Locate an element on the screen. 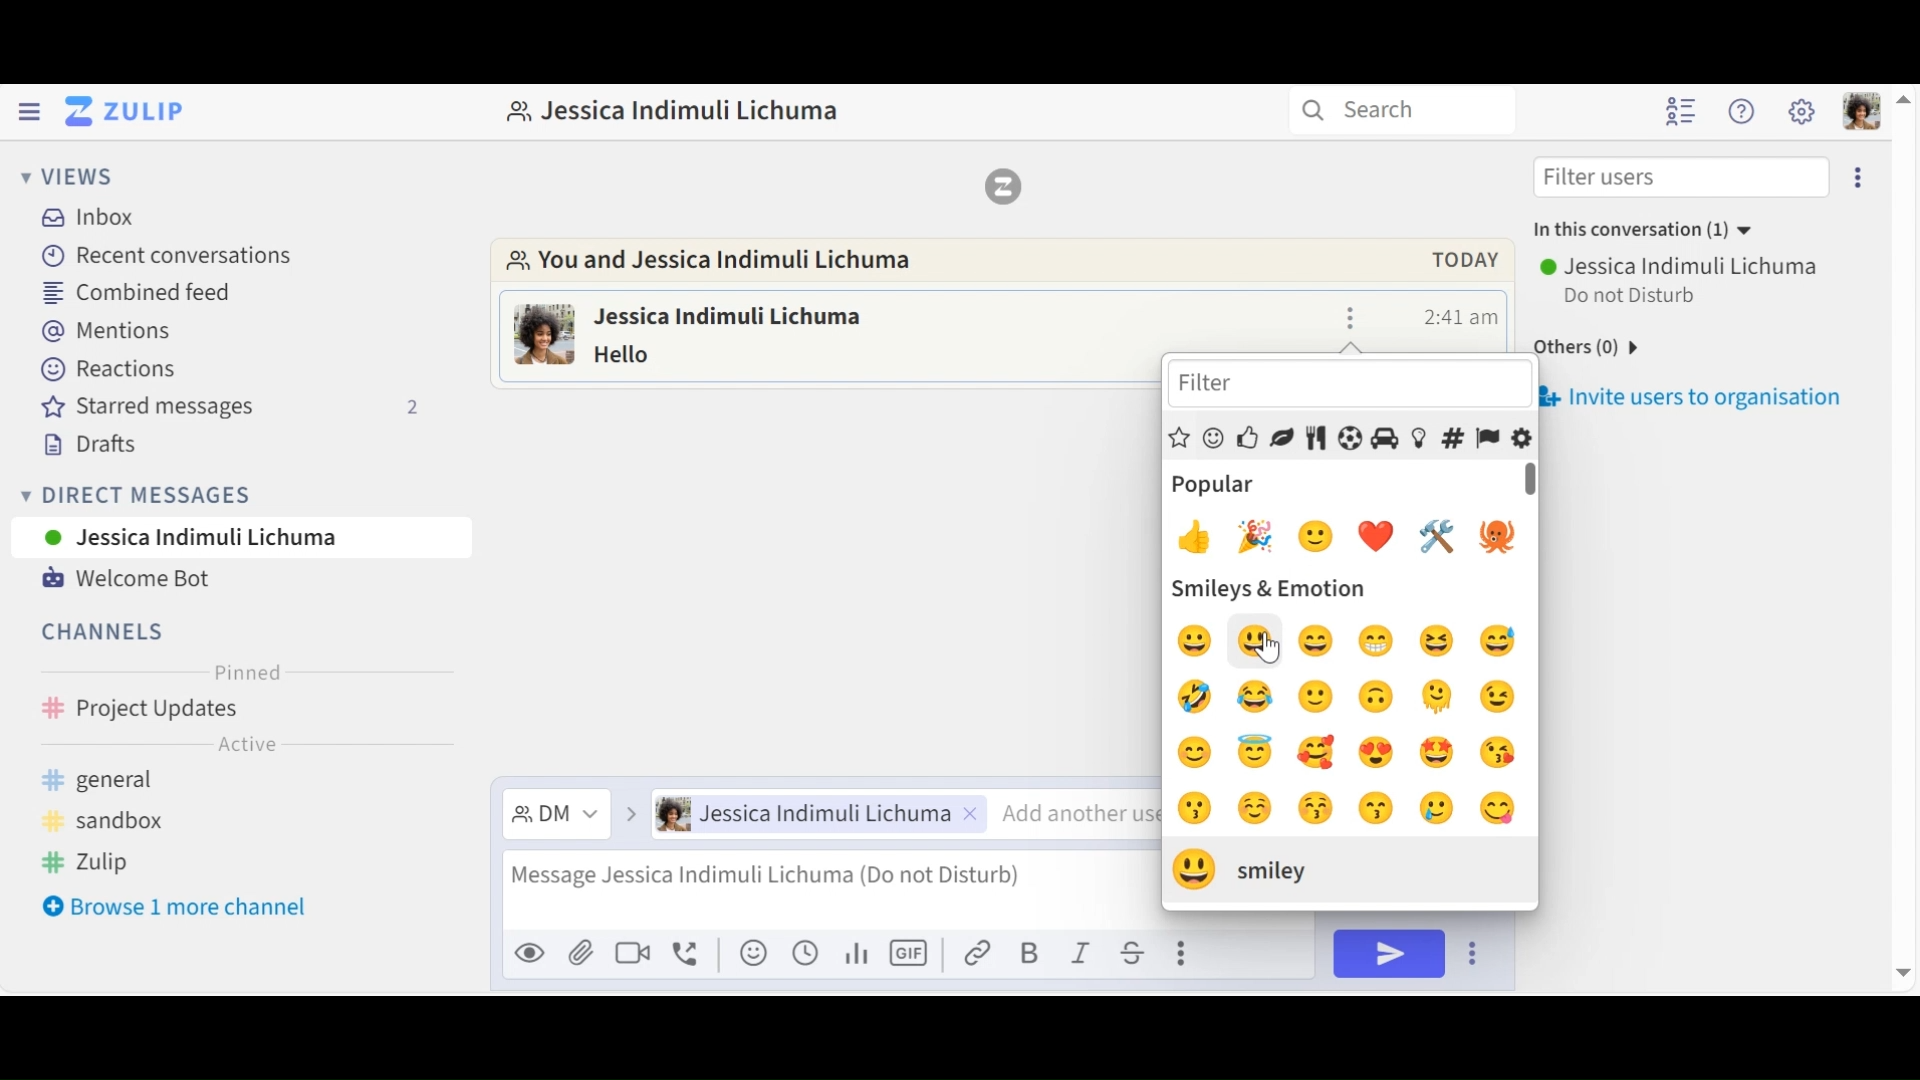 The height and width of the screenshot is (1080, 1920). Browse more channel is located at coordinates (175, 907).